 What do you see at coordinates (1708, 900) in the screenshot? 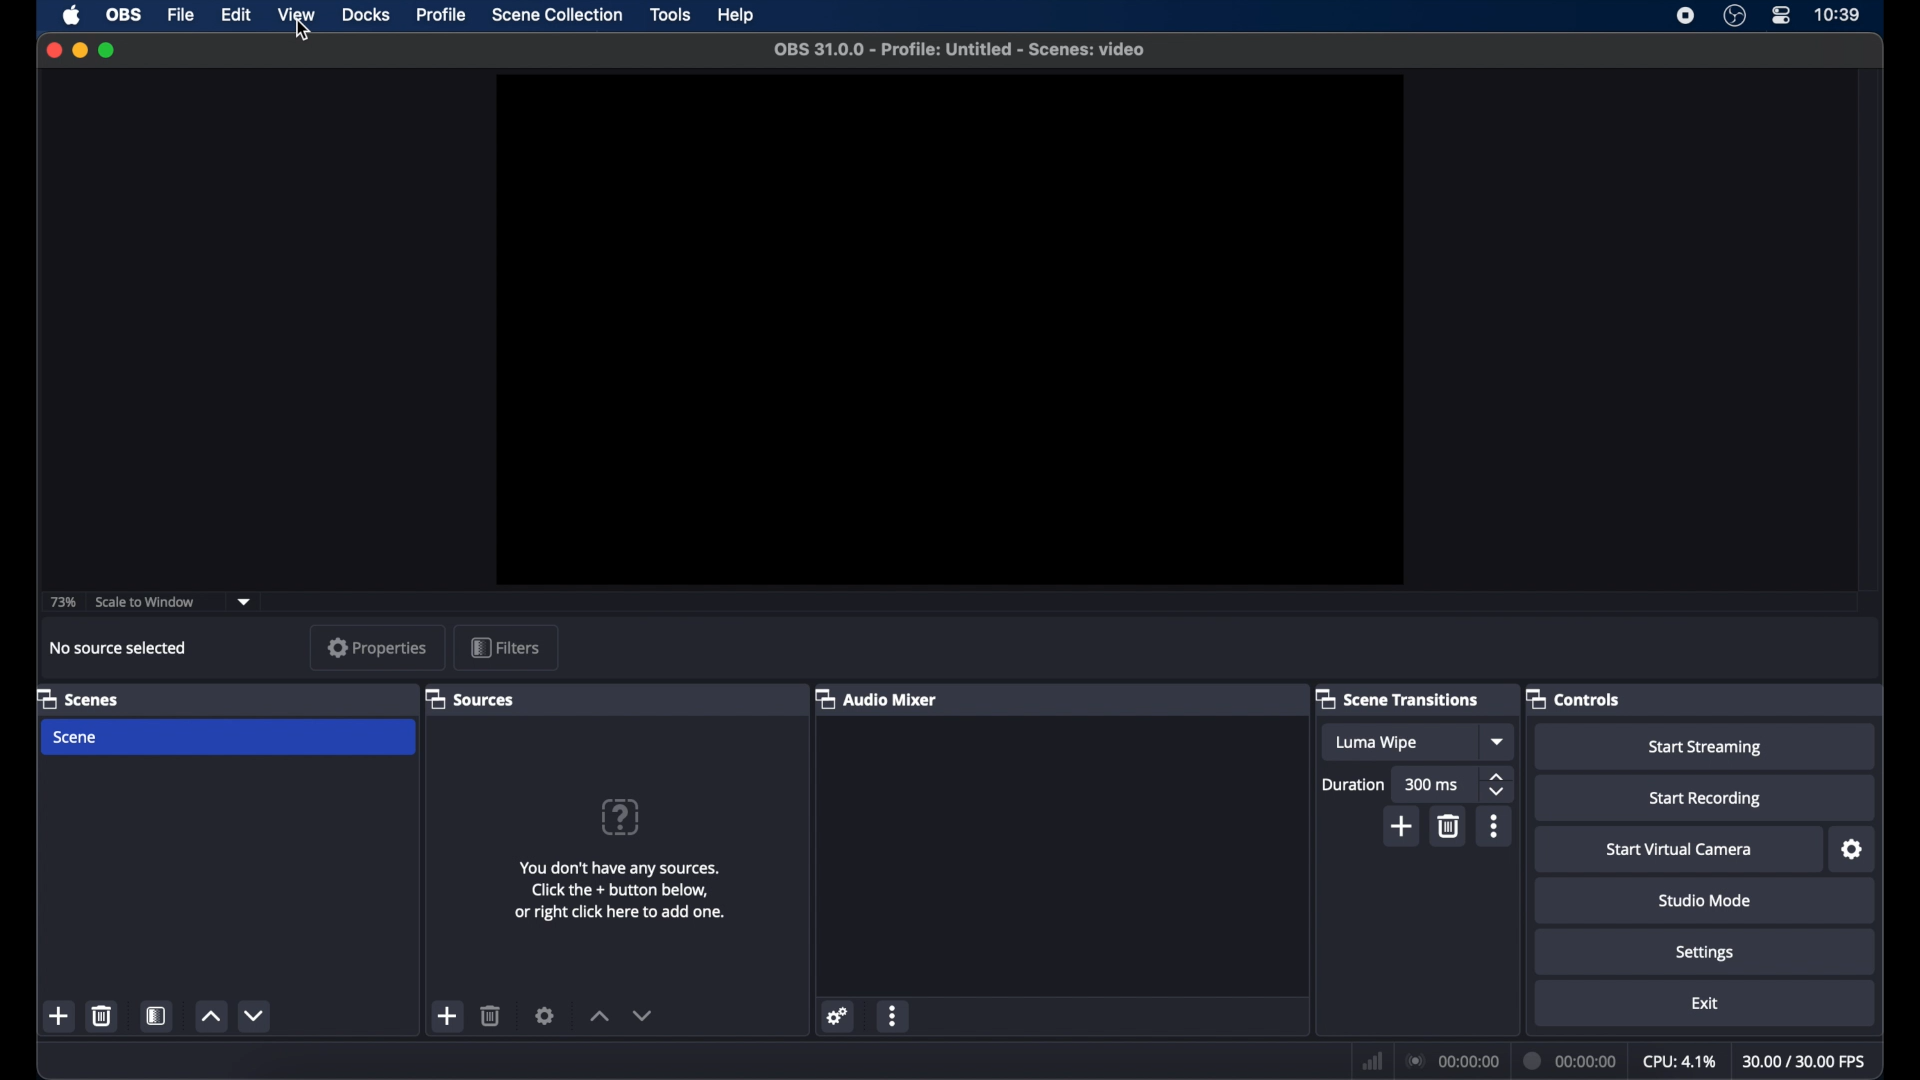
I see `studio mode` at bounding box center [1708, 900].